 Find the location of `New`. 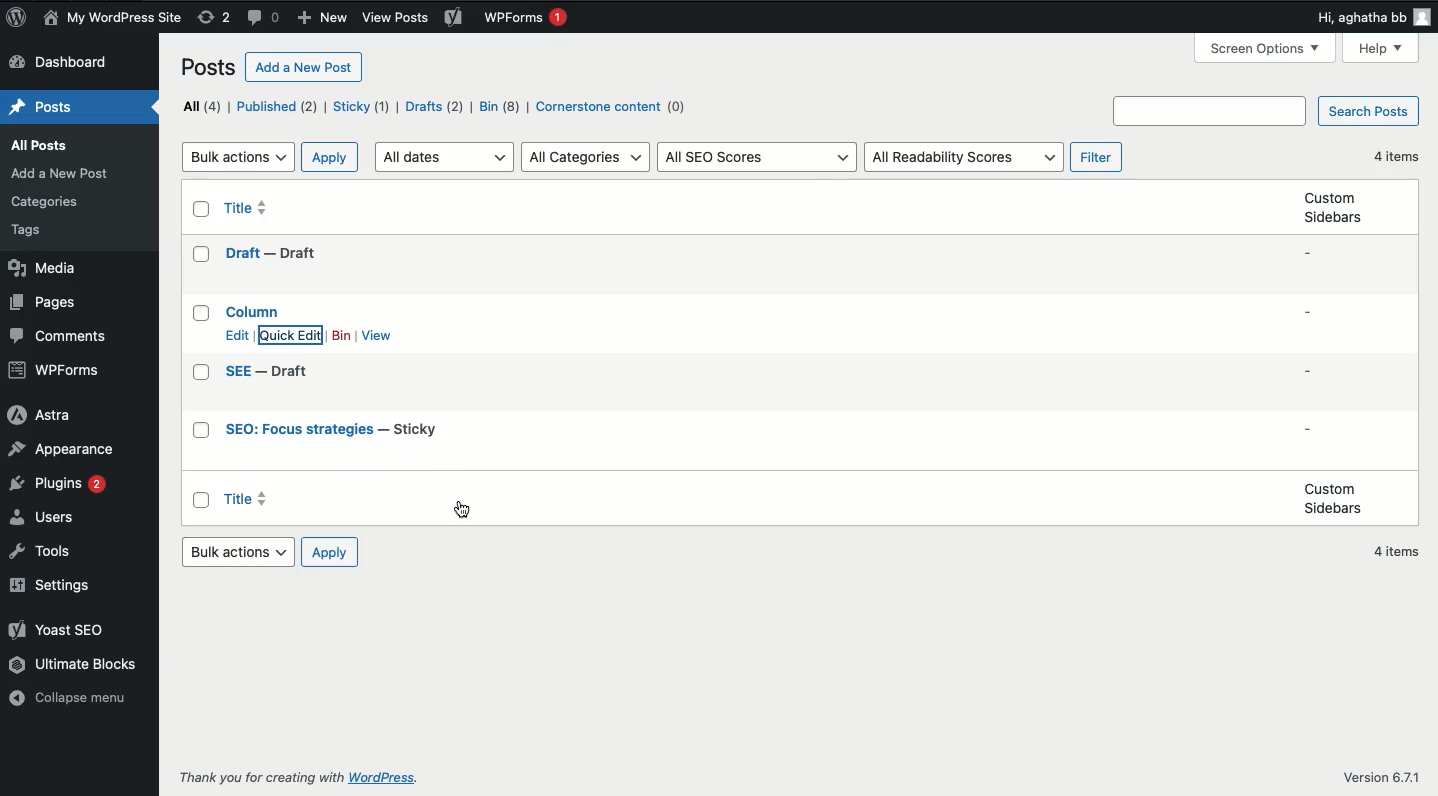

New is located at coordinates (325, 17).